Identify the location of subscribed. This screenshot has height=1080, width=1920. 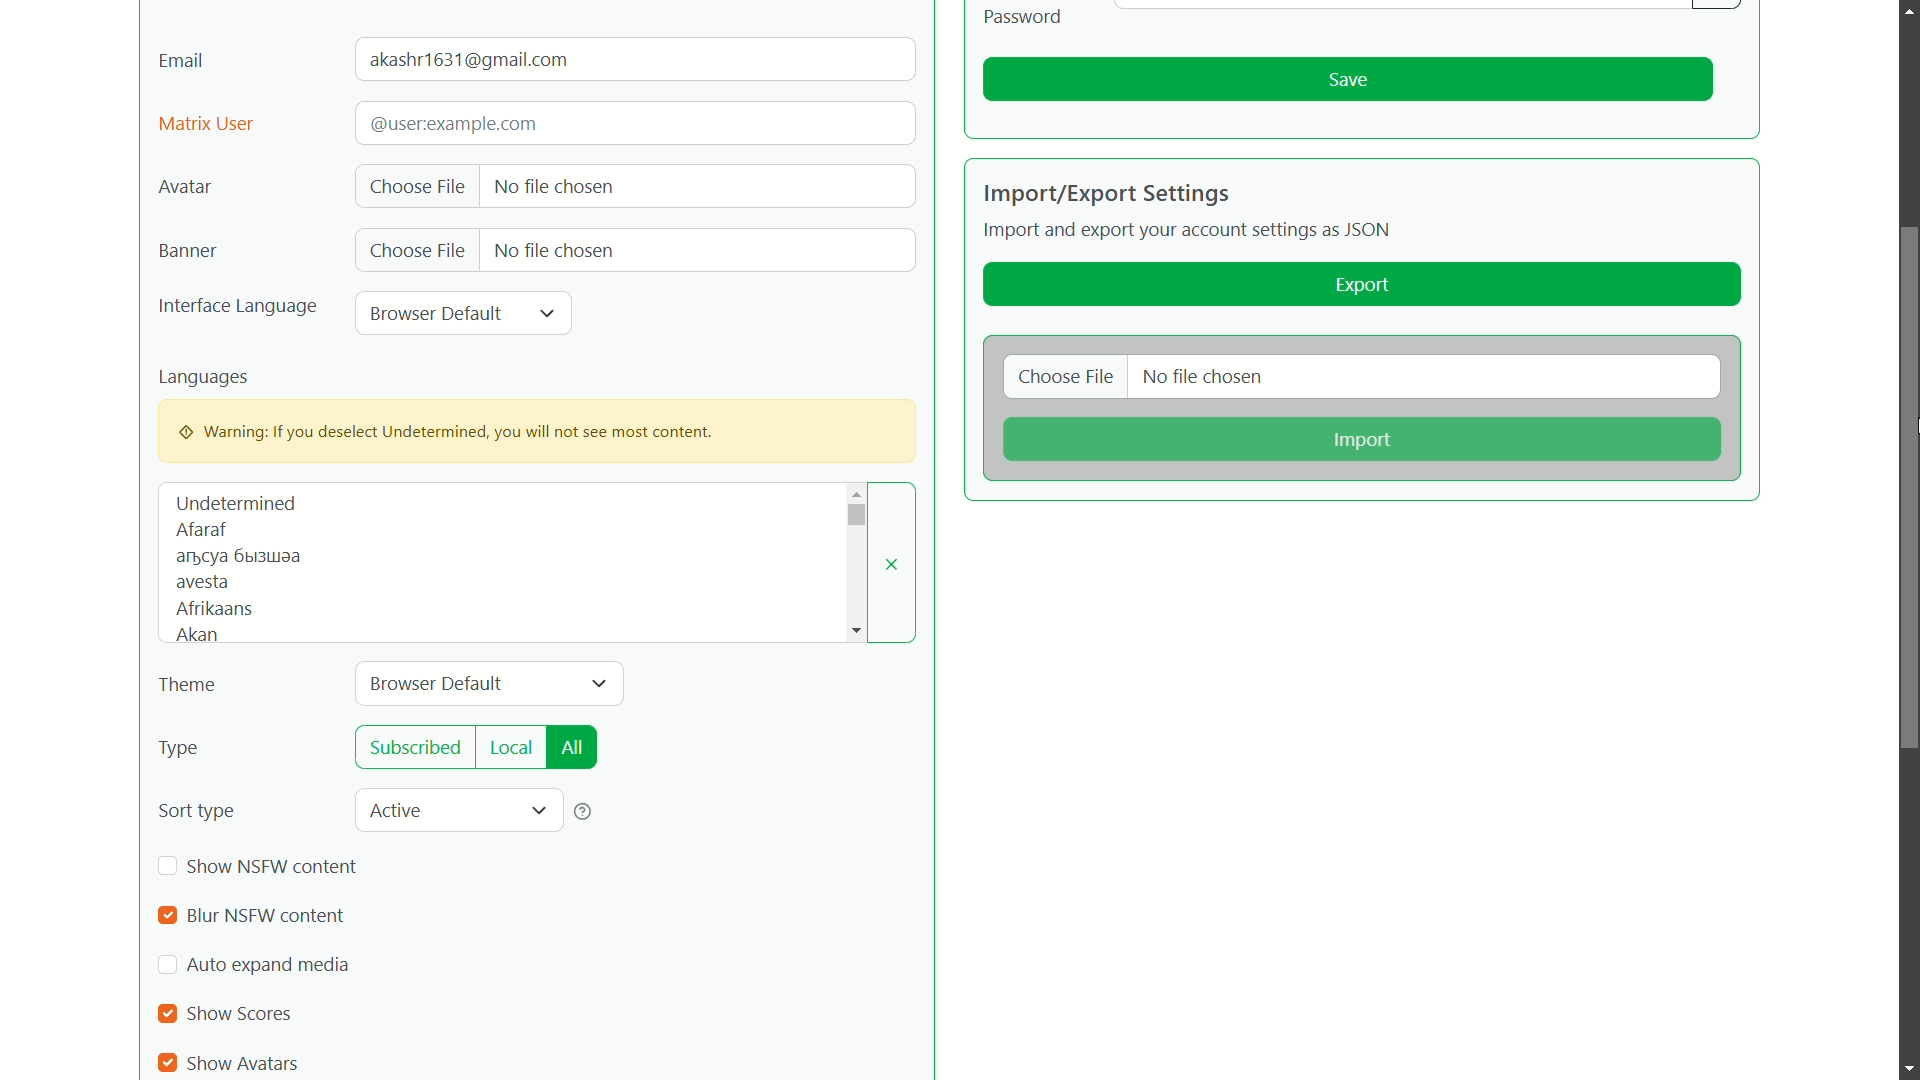
(417, 748).